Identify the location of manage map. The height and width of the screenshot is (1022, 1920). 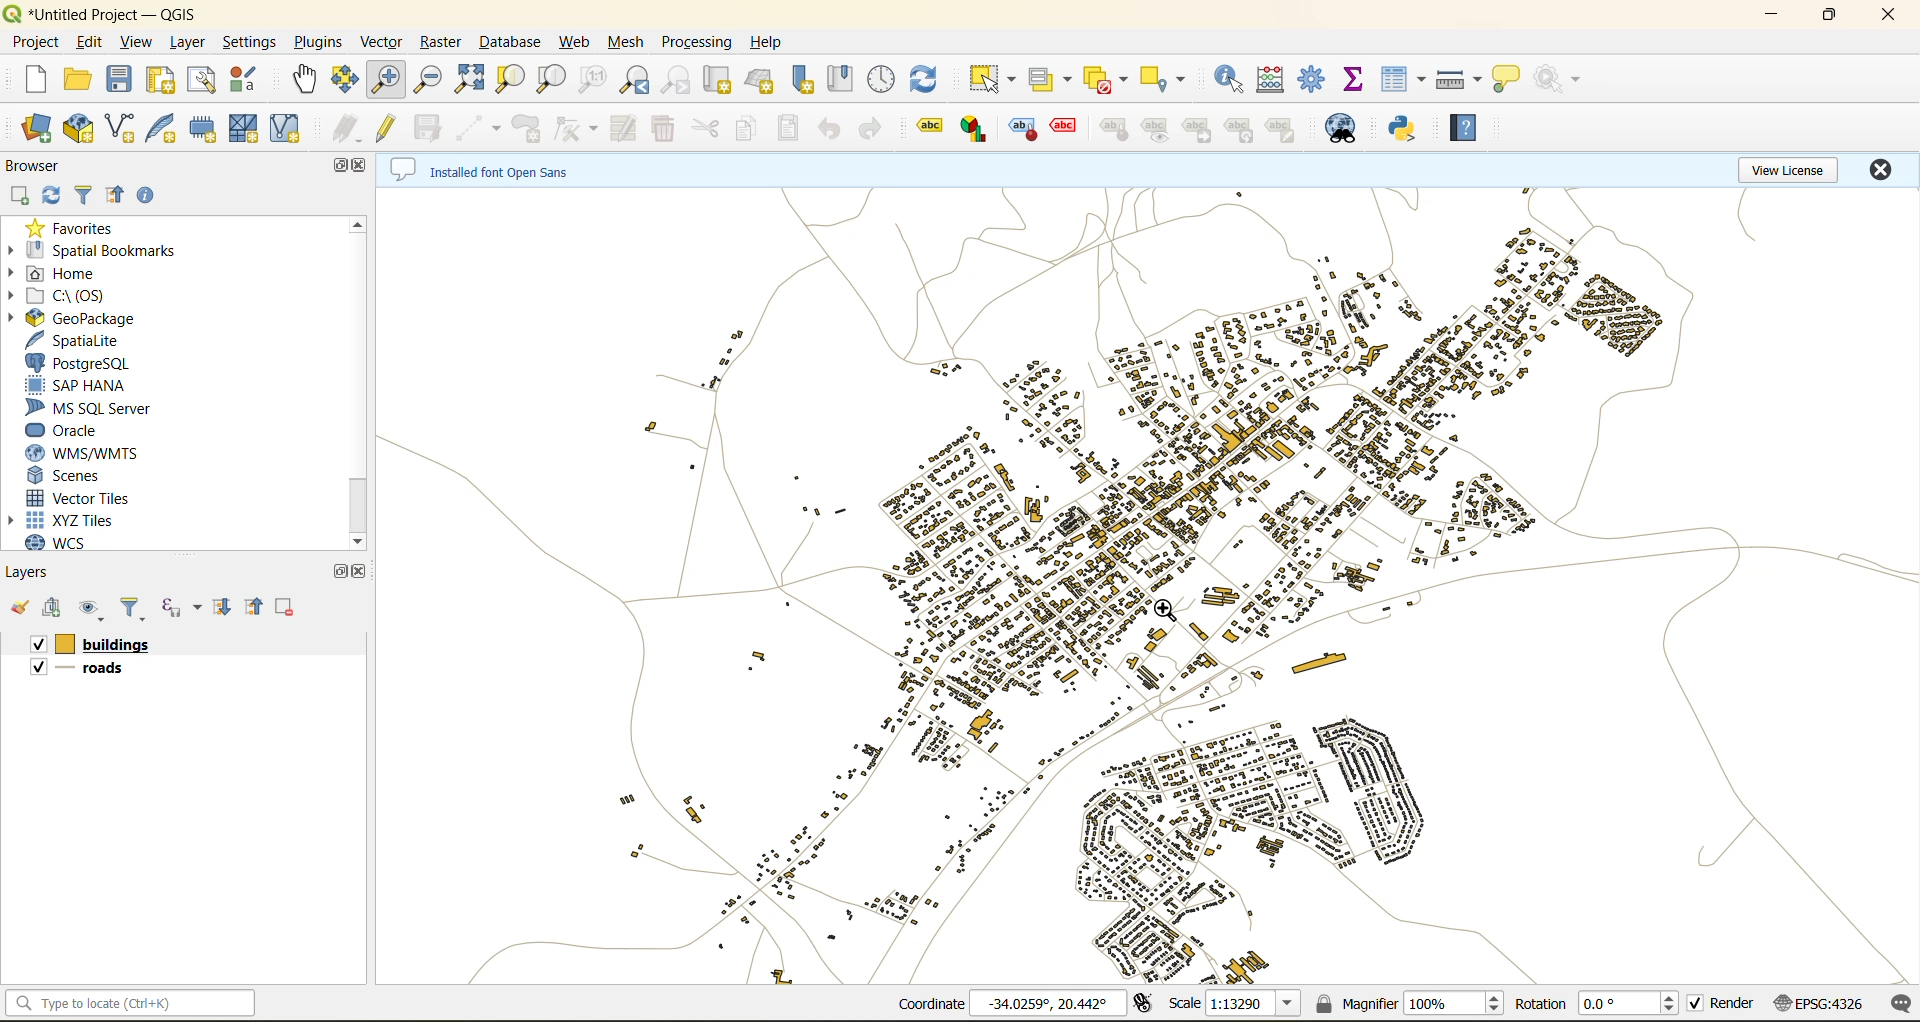
(95, 608).